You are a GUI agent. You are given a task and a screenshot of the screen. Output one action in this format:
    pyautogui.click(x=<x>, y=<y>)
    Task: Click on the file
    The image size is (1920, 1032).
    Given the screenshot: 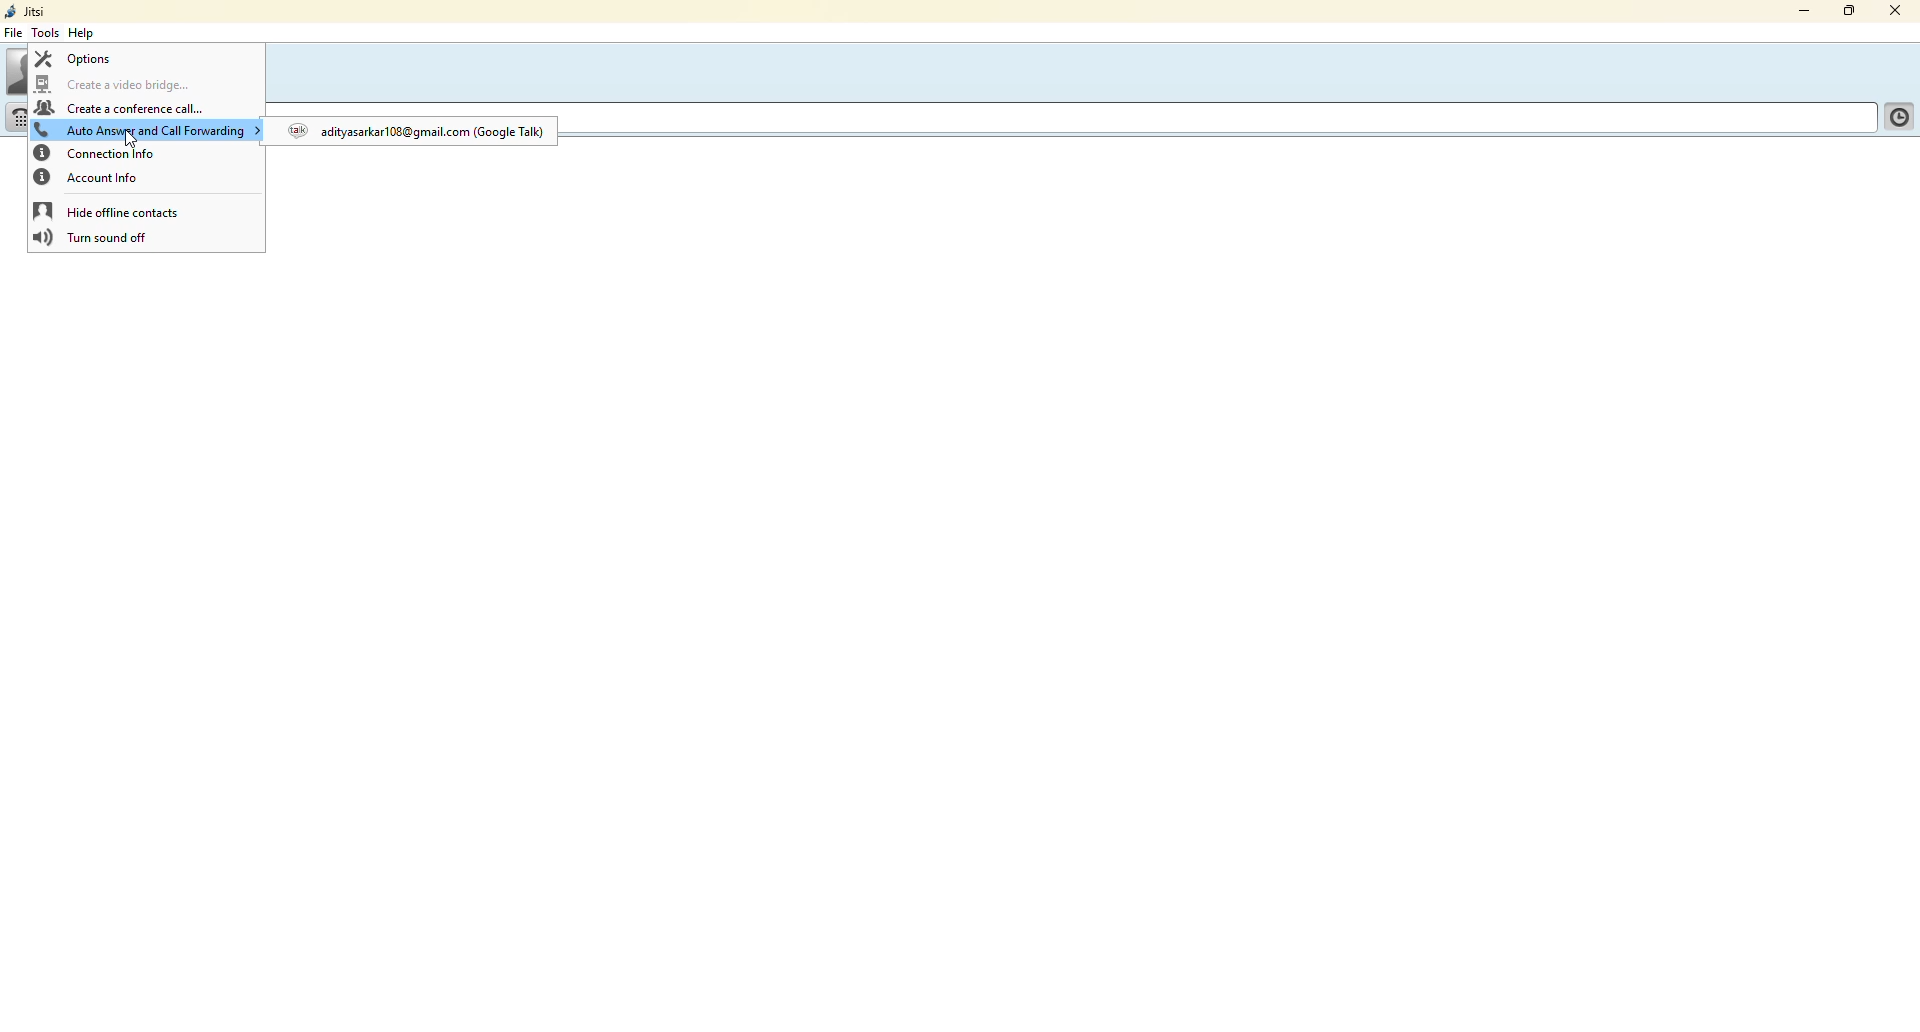 What is the action you would take?
    pyautogui.click(x=17, y=34)
    